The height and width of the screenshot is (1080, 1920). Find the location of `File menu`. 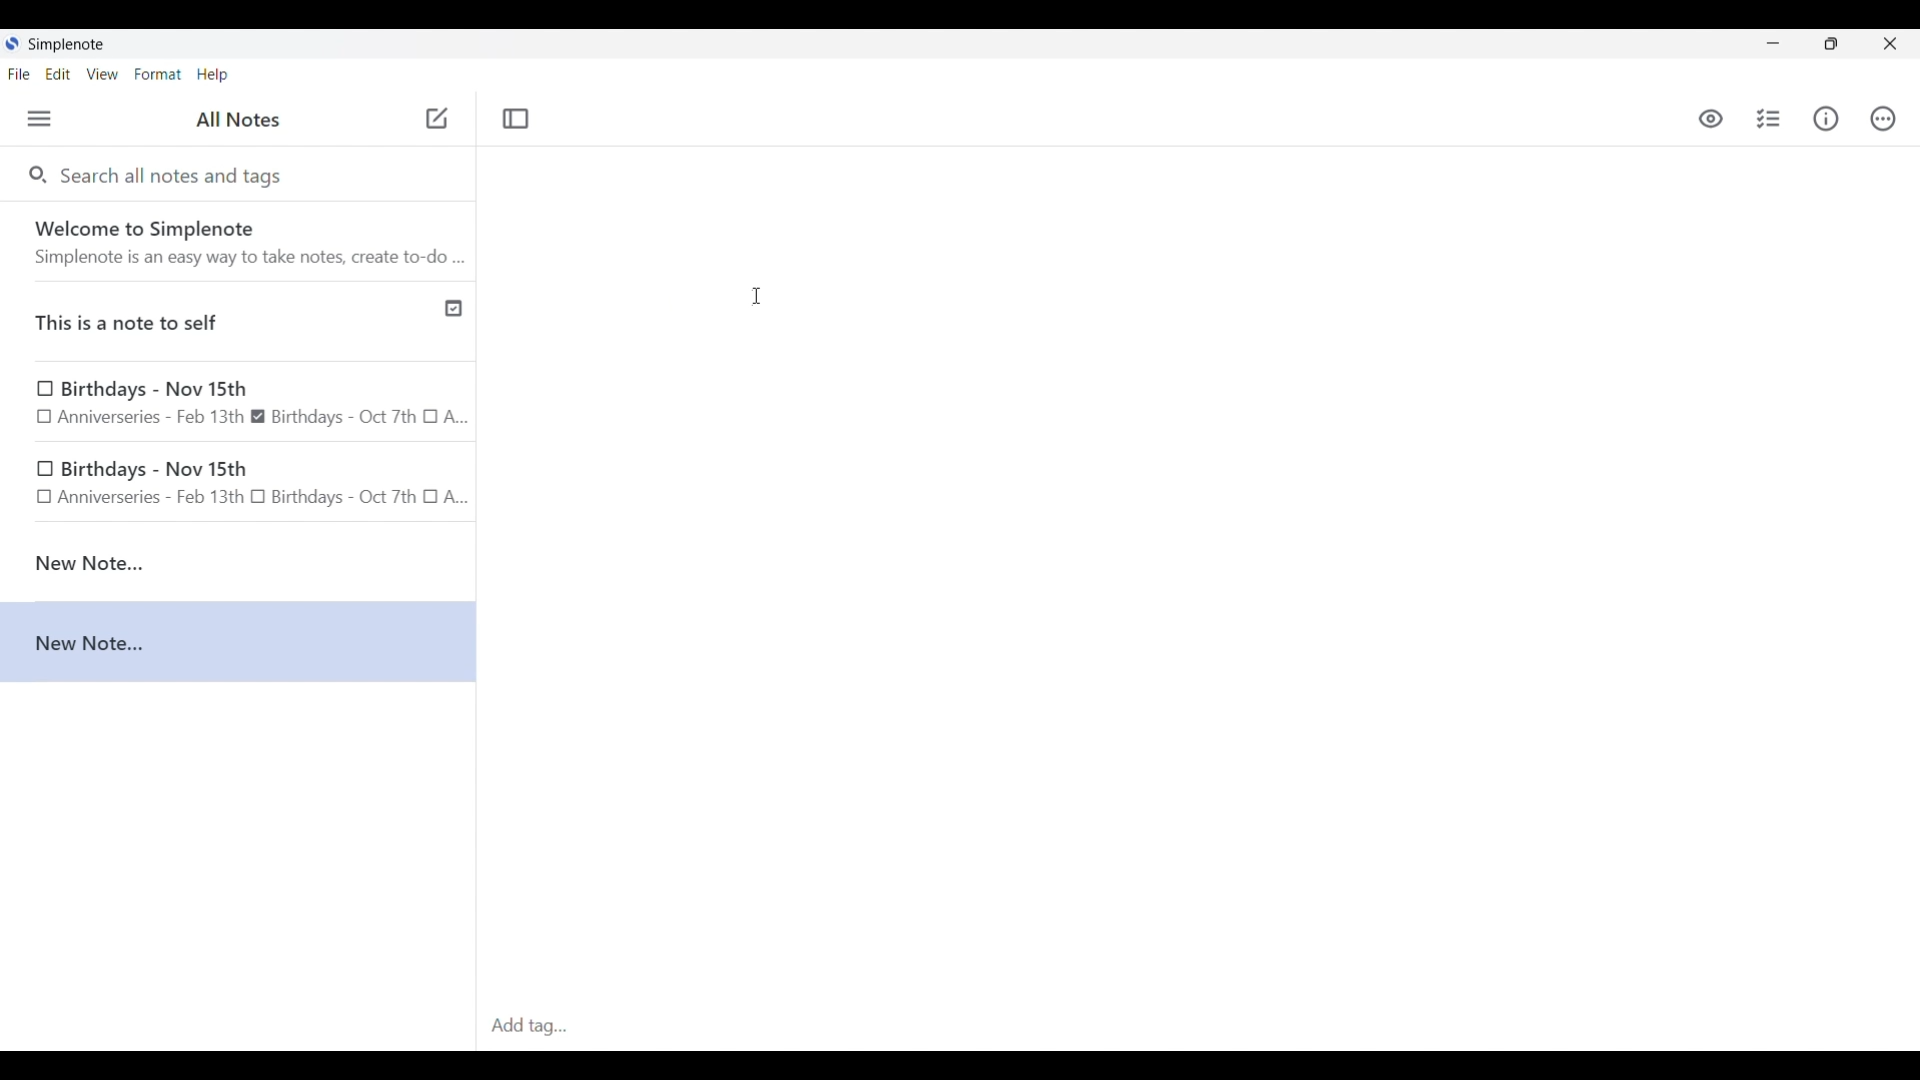

File menu is located at coordinates (19, 73).